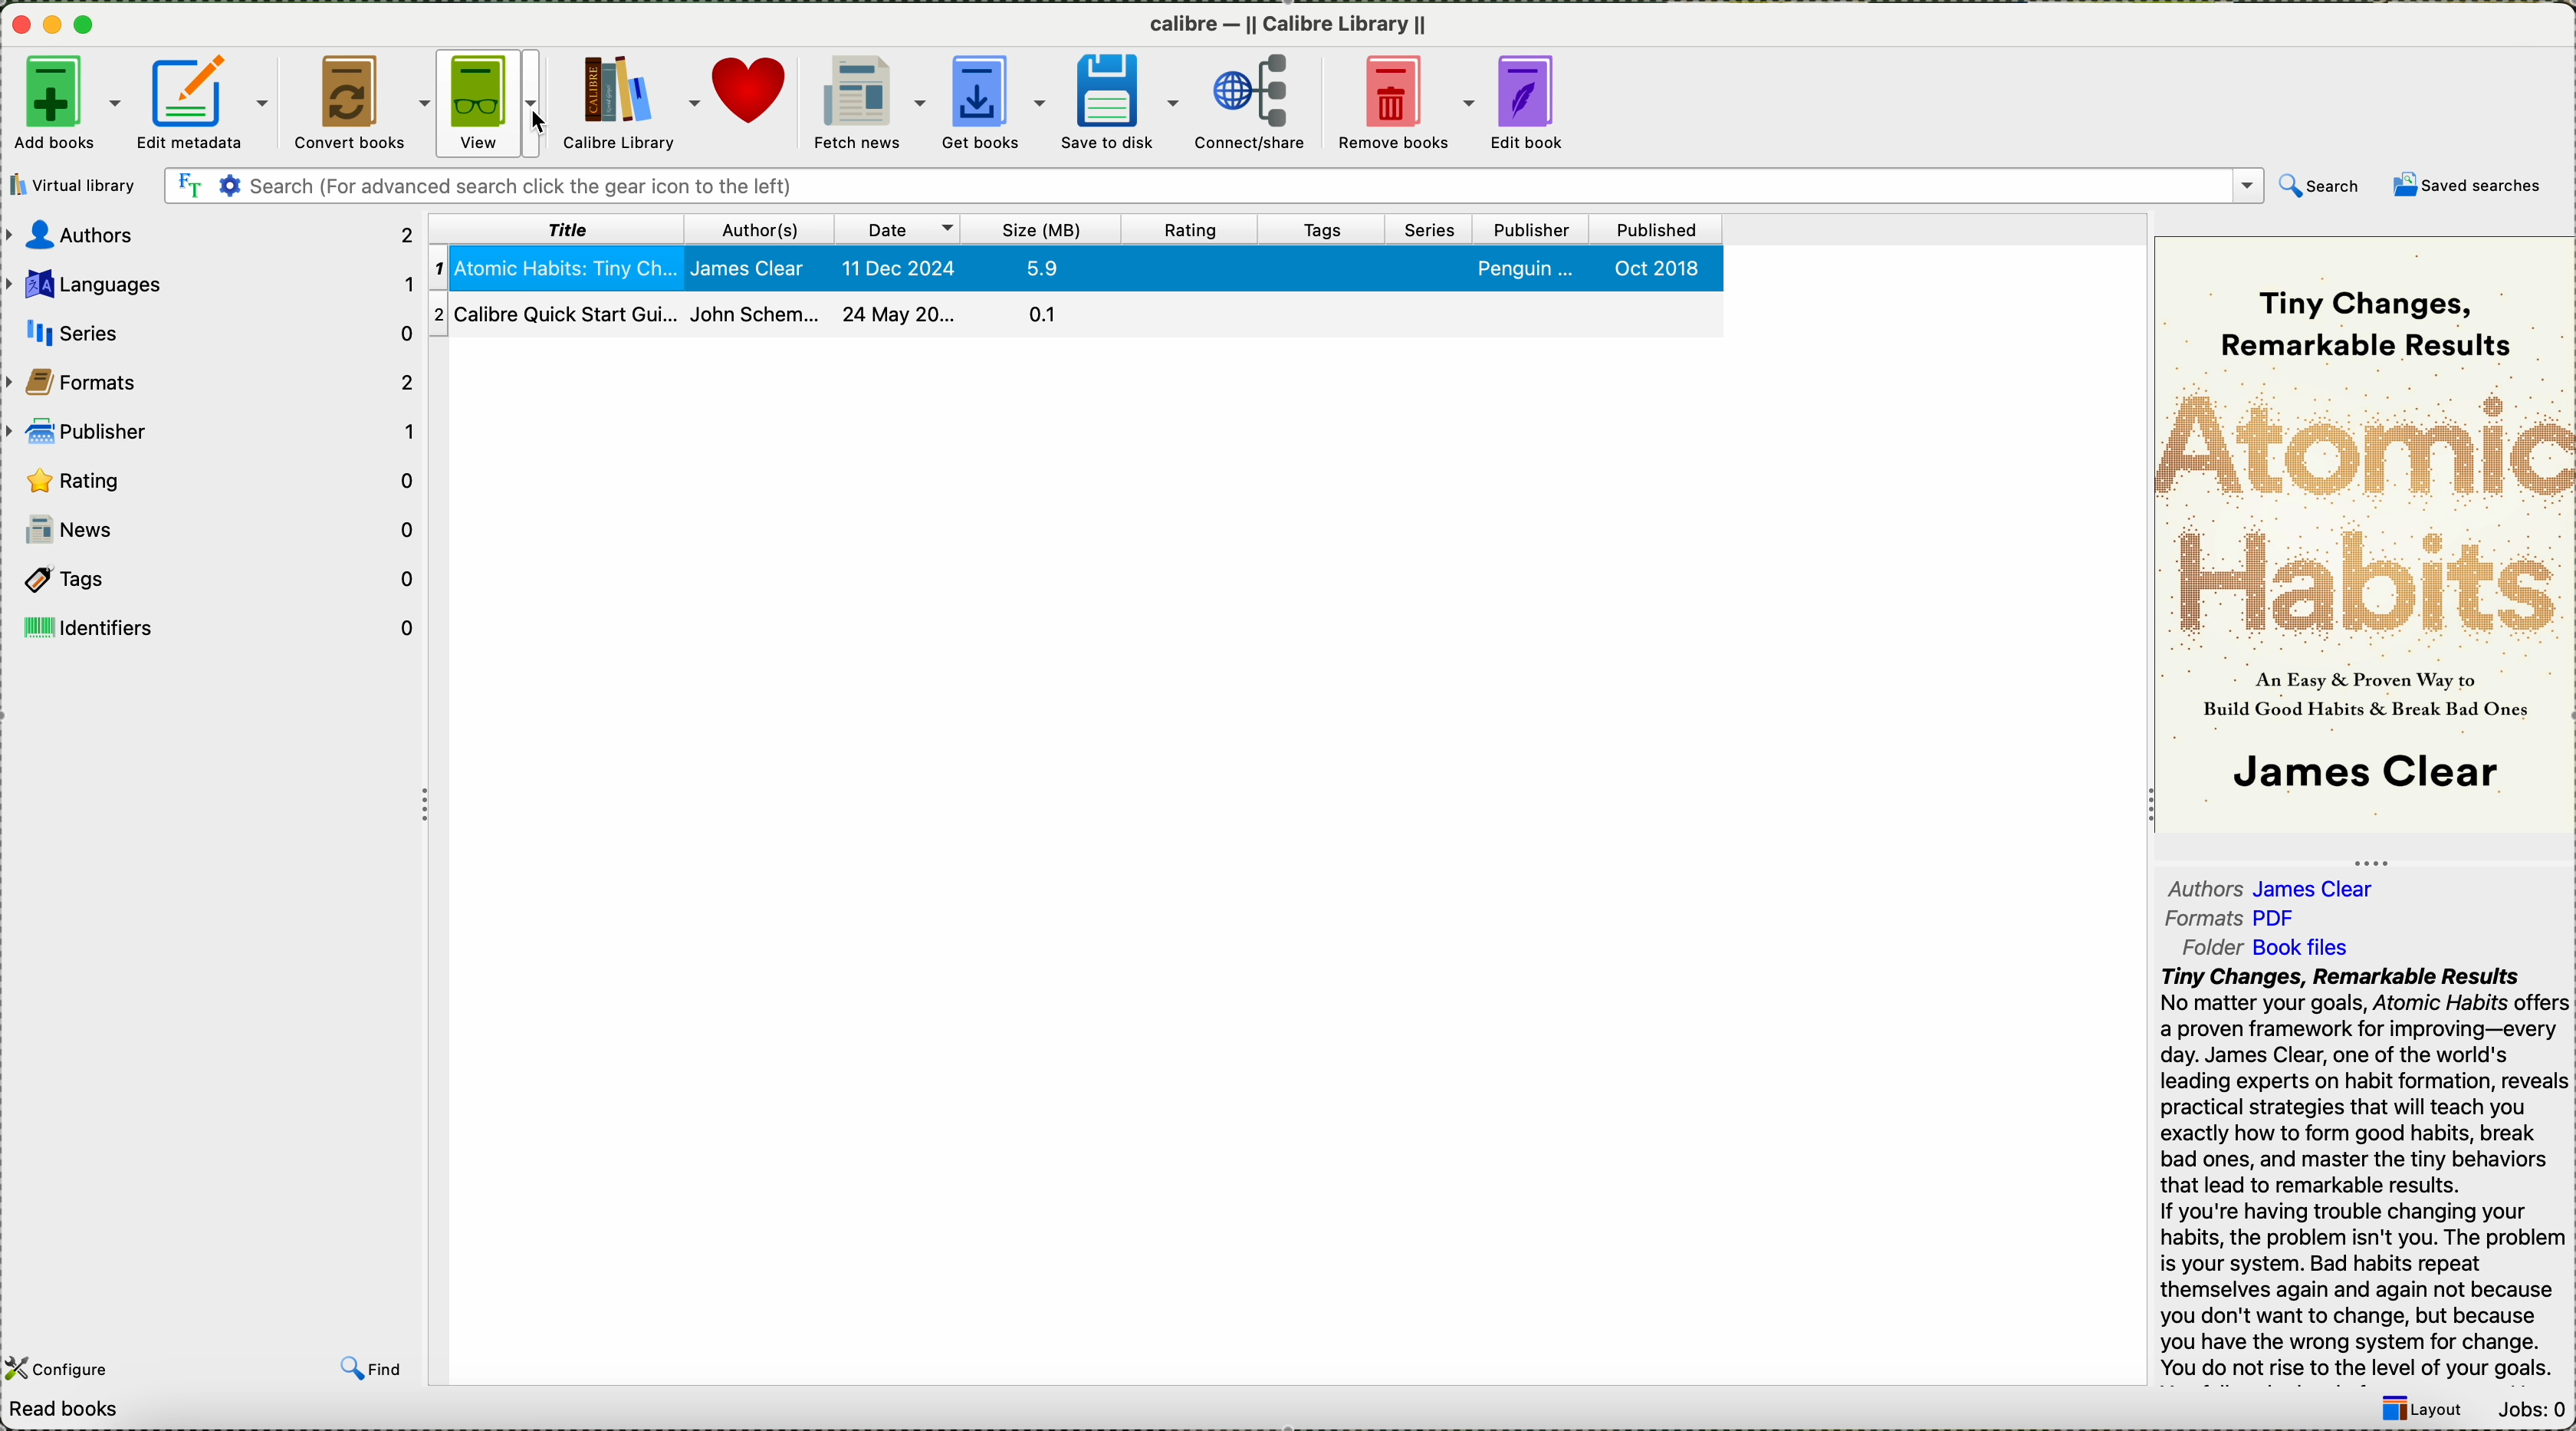 This screenshot has width=2576, height=1431. What do you see at coordinates (557, 230) in the screenshot?
I see `title` at bounding box center [557, 230].